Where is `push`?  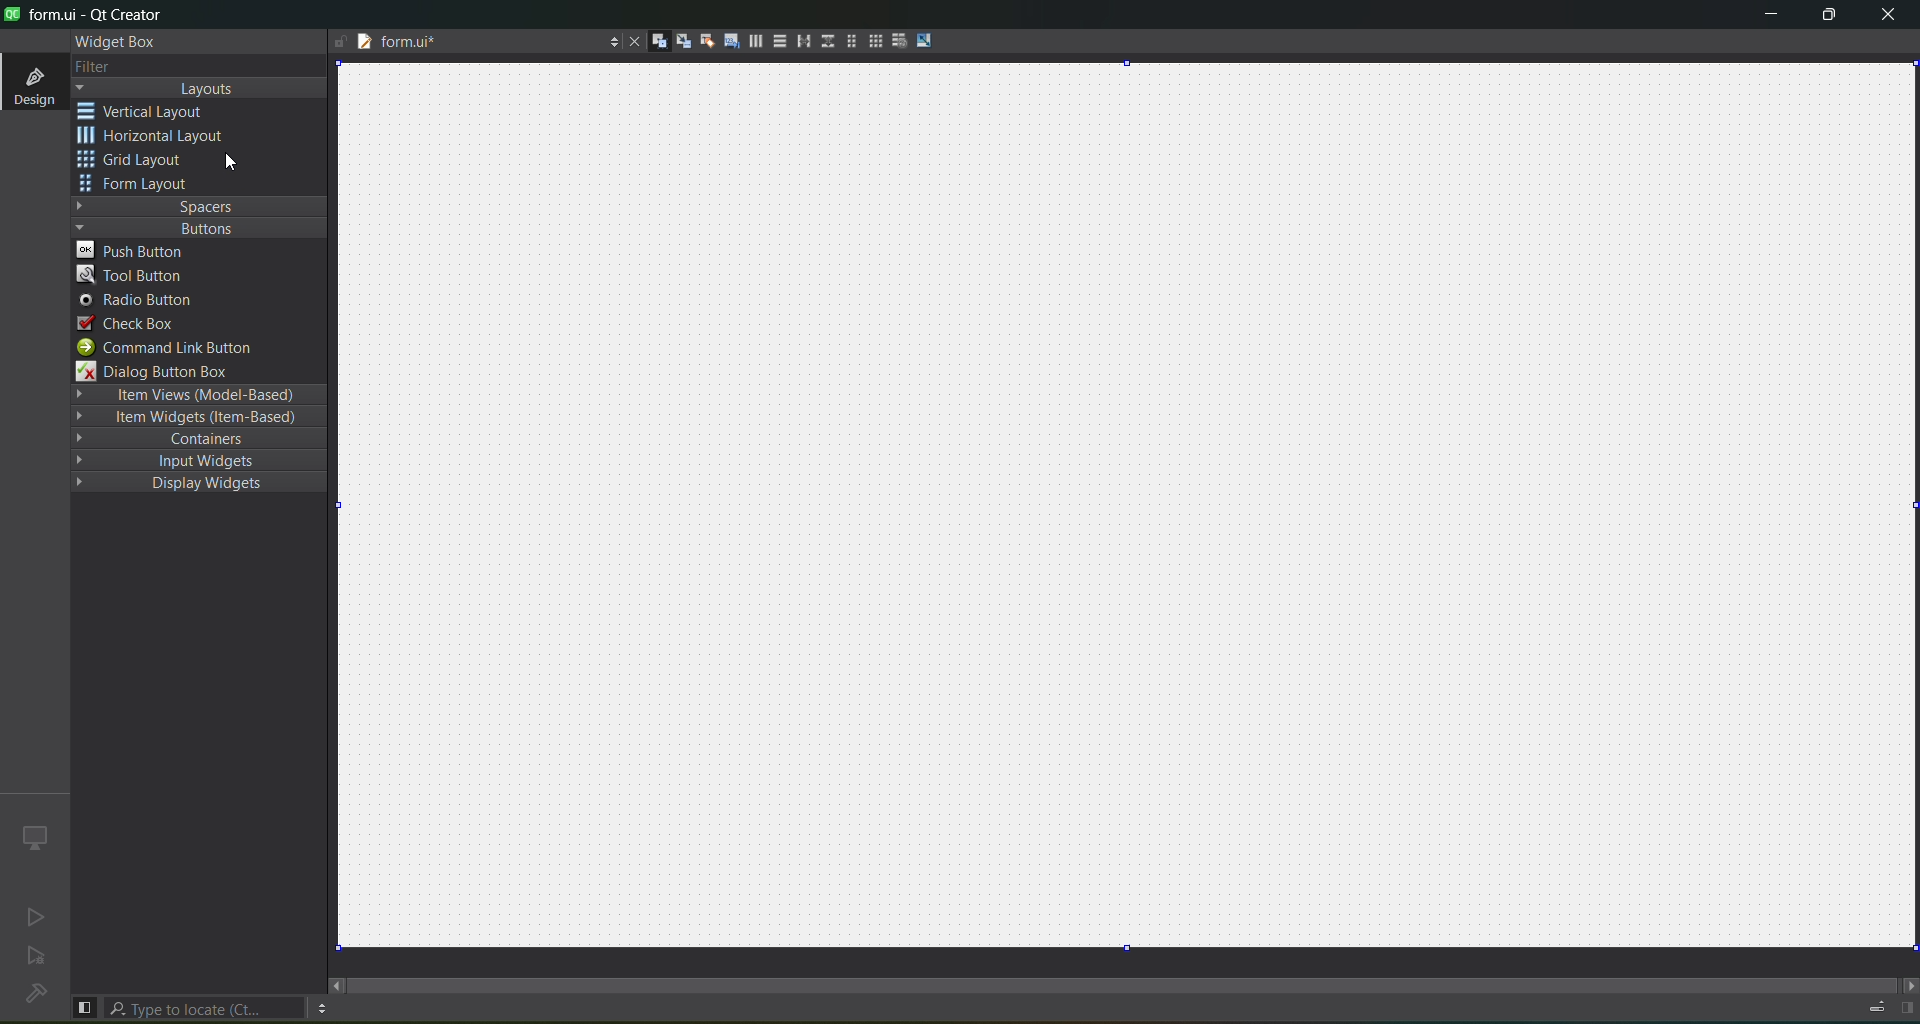 push is located at coordinates (137, 250).